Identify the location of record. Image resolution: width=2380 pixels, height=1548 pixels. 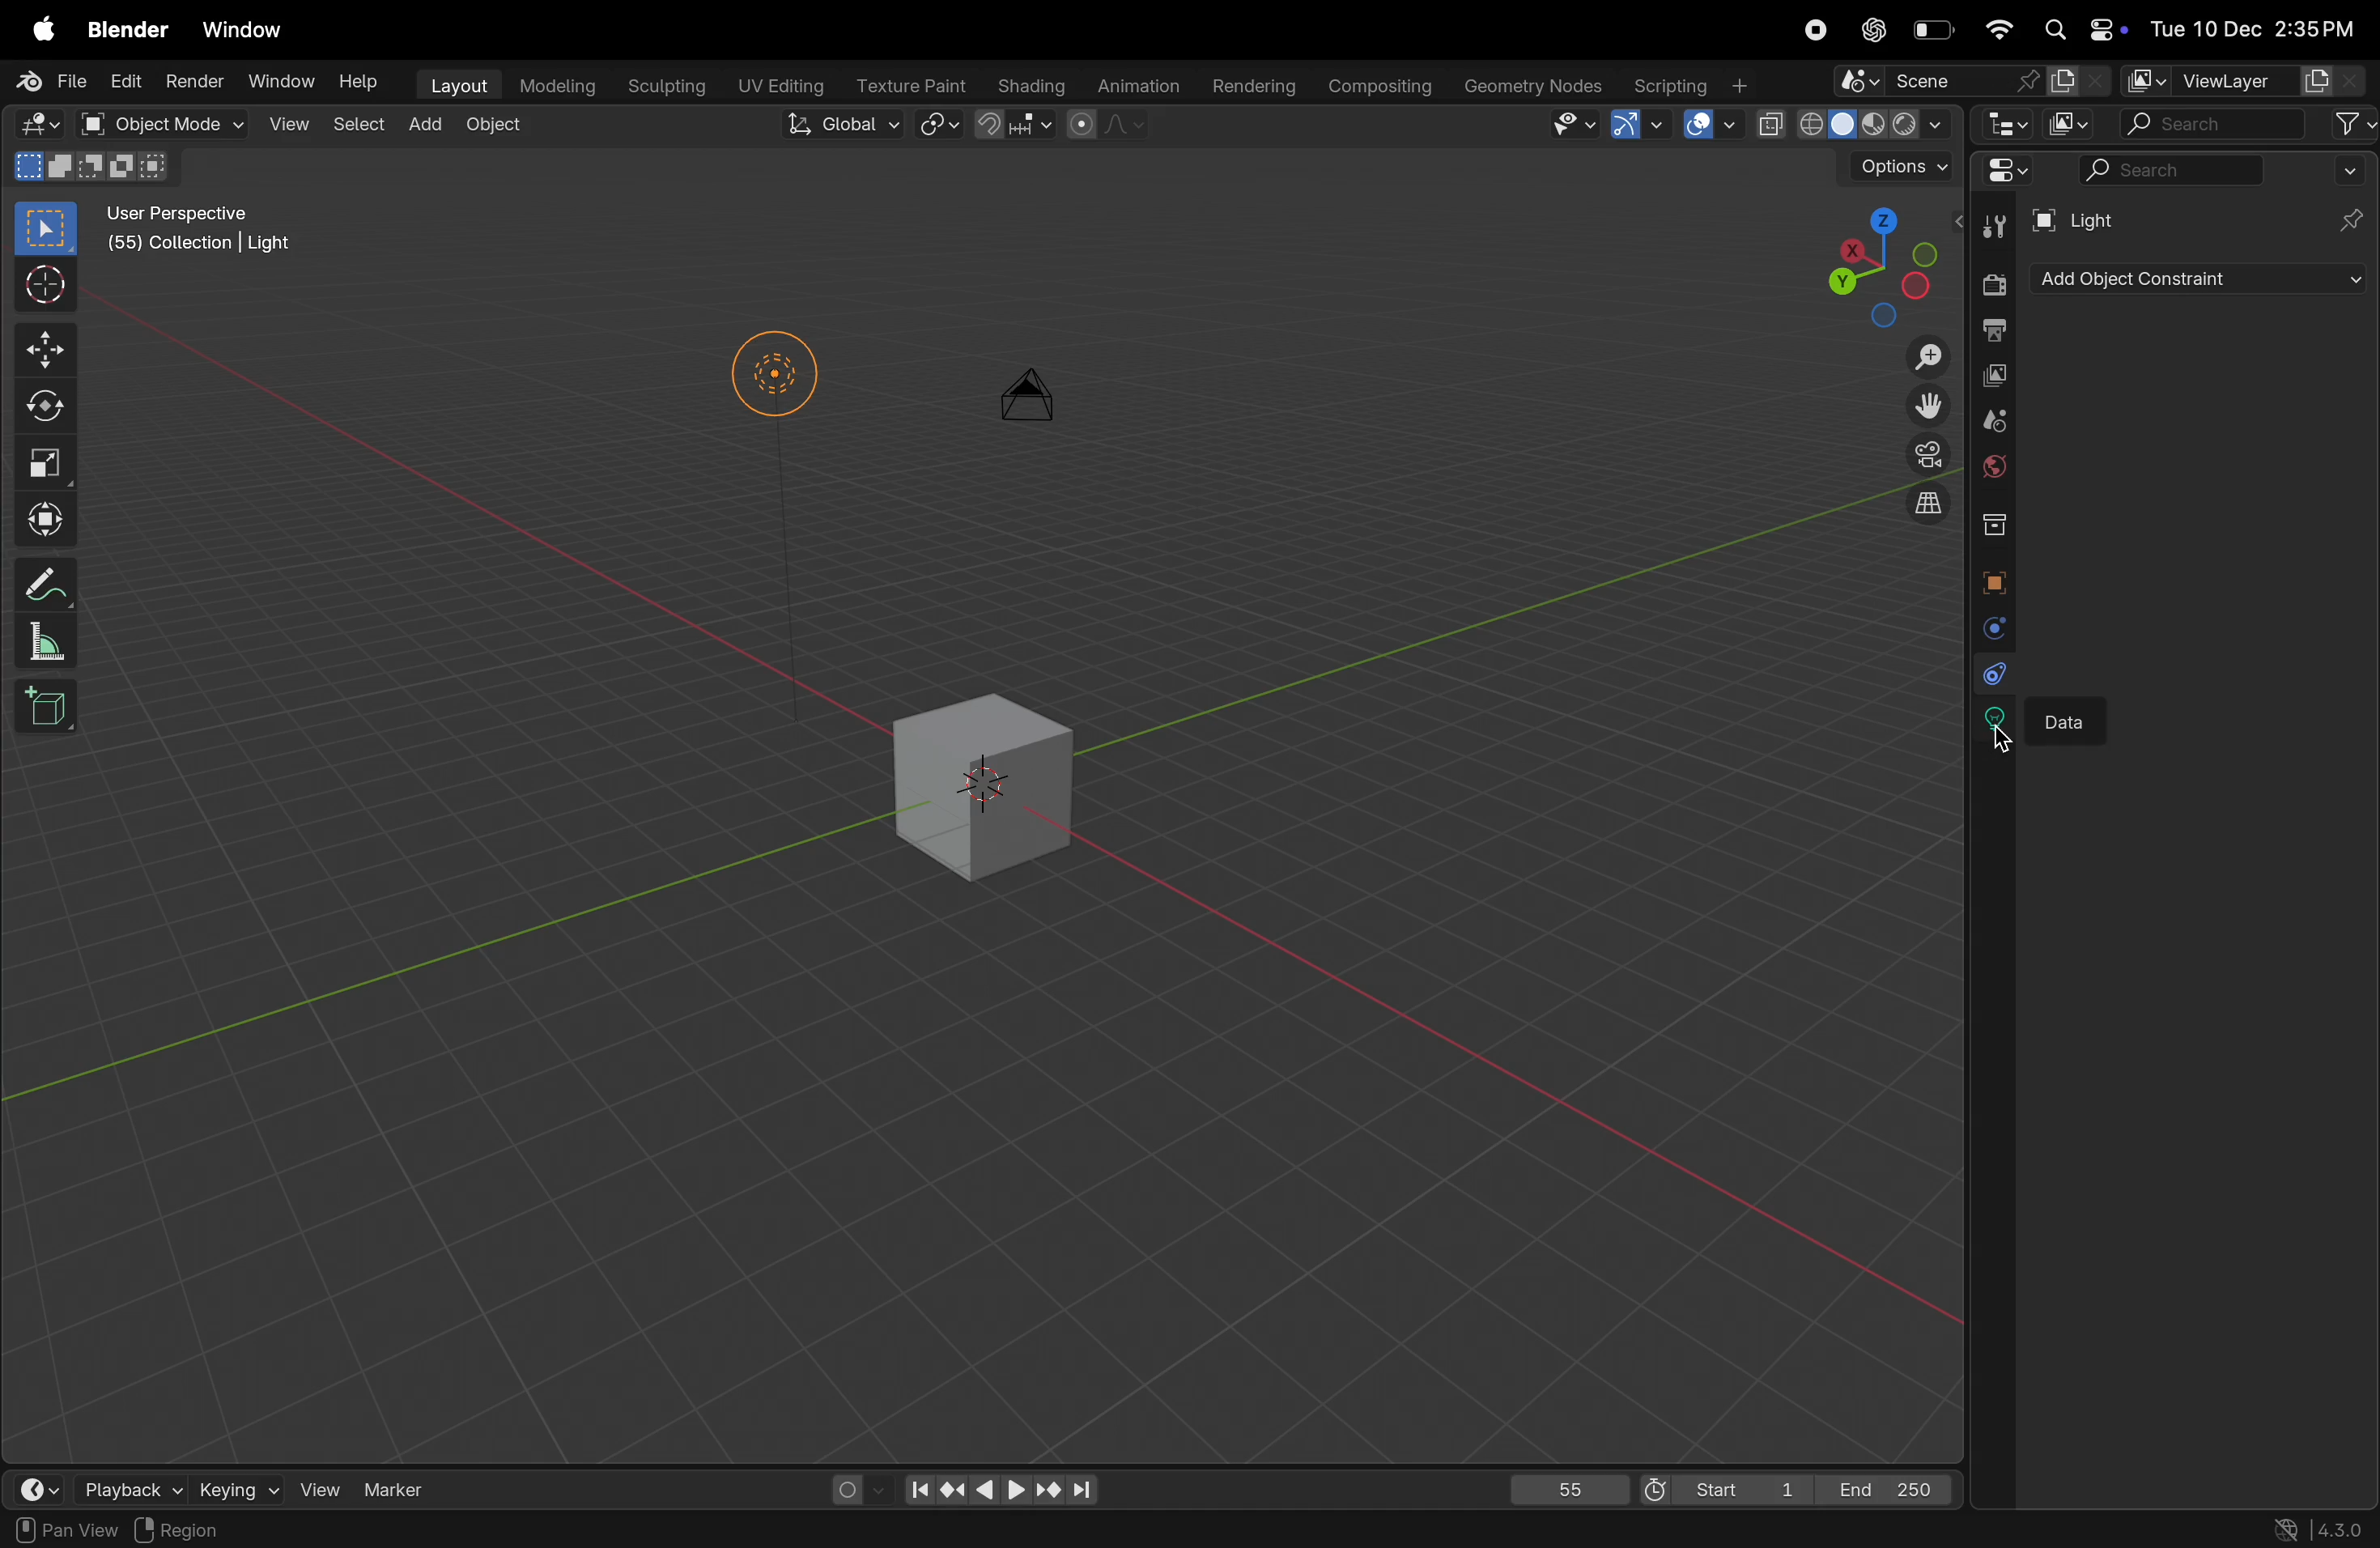
(1815, 30).